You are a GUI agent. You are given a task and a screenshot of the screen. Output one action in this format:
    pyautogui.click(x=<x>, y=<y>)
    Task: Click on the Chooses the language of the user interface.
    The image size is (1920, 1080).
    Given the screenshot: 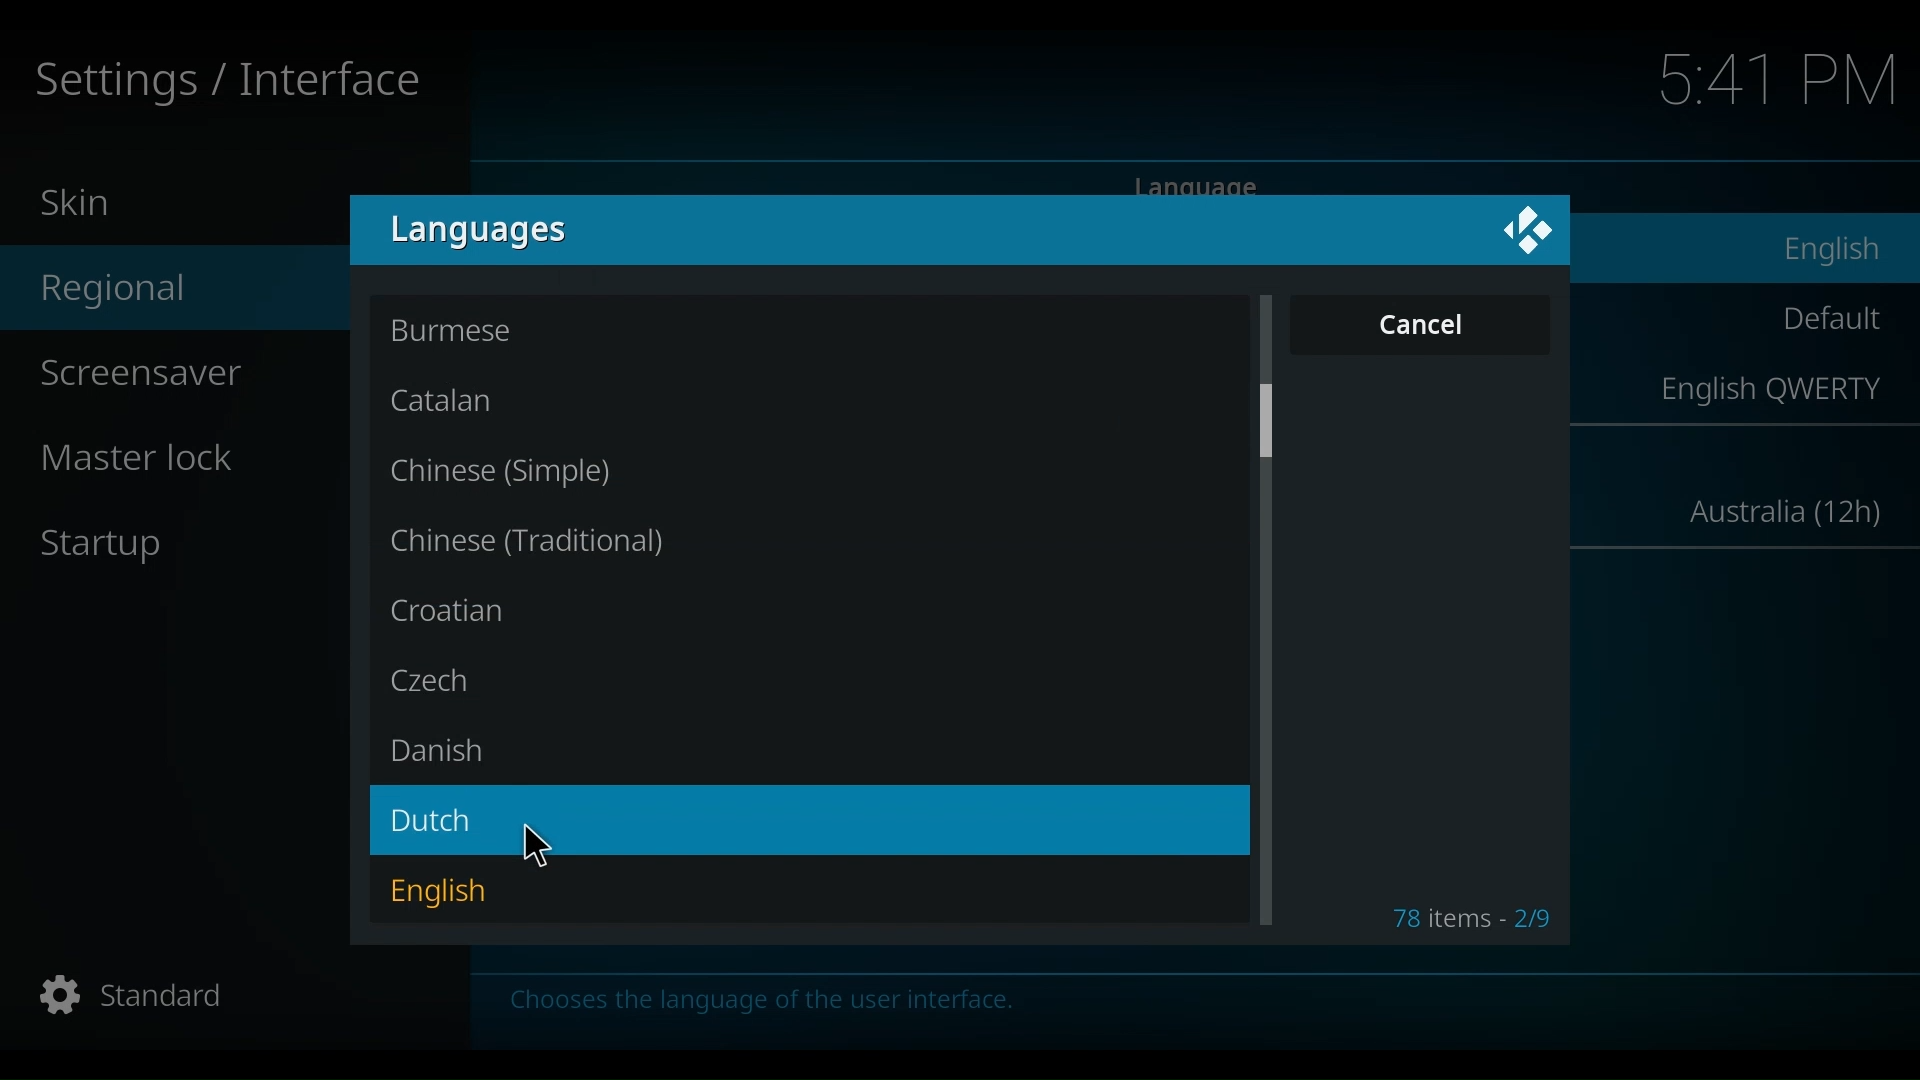 What is the action you would take?
    pyautogui.click(x=766, y=1007)
    